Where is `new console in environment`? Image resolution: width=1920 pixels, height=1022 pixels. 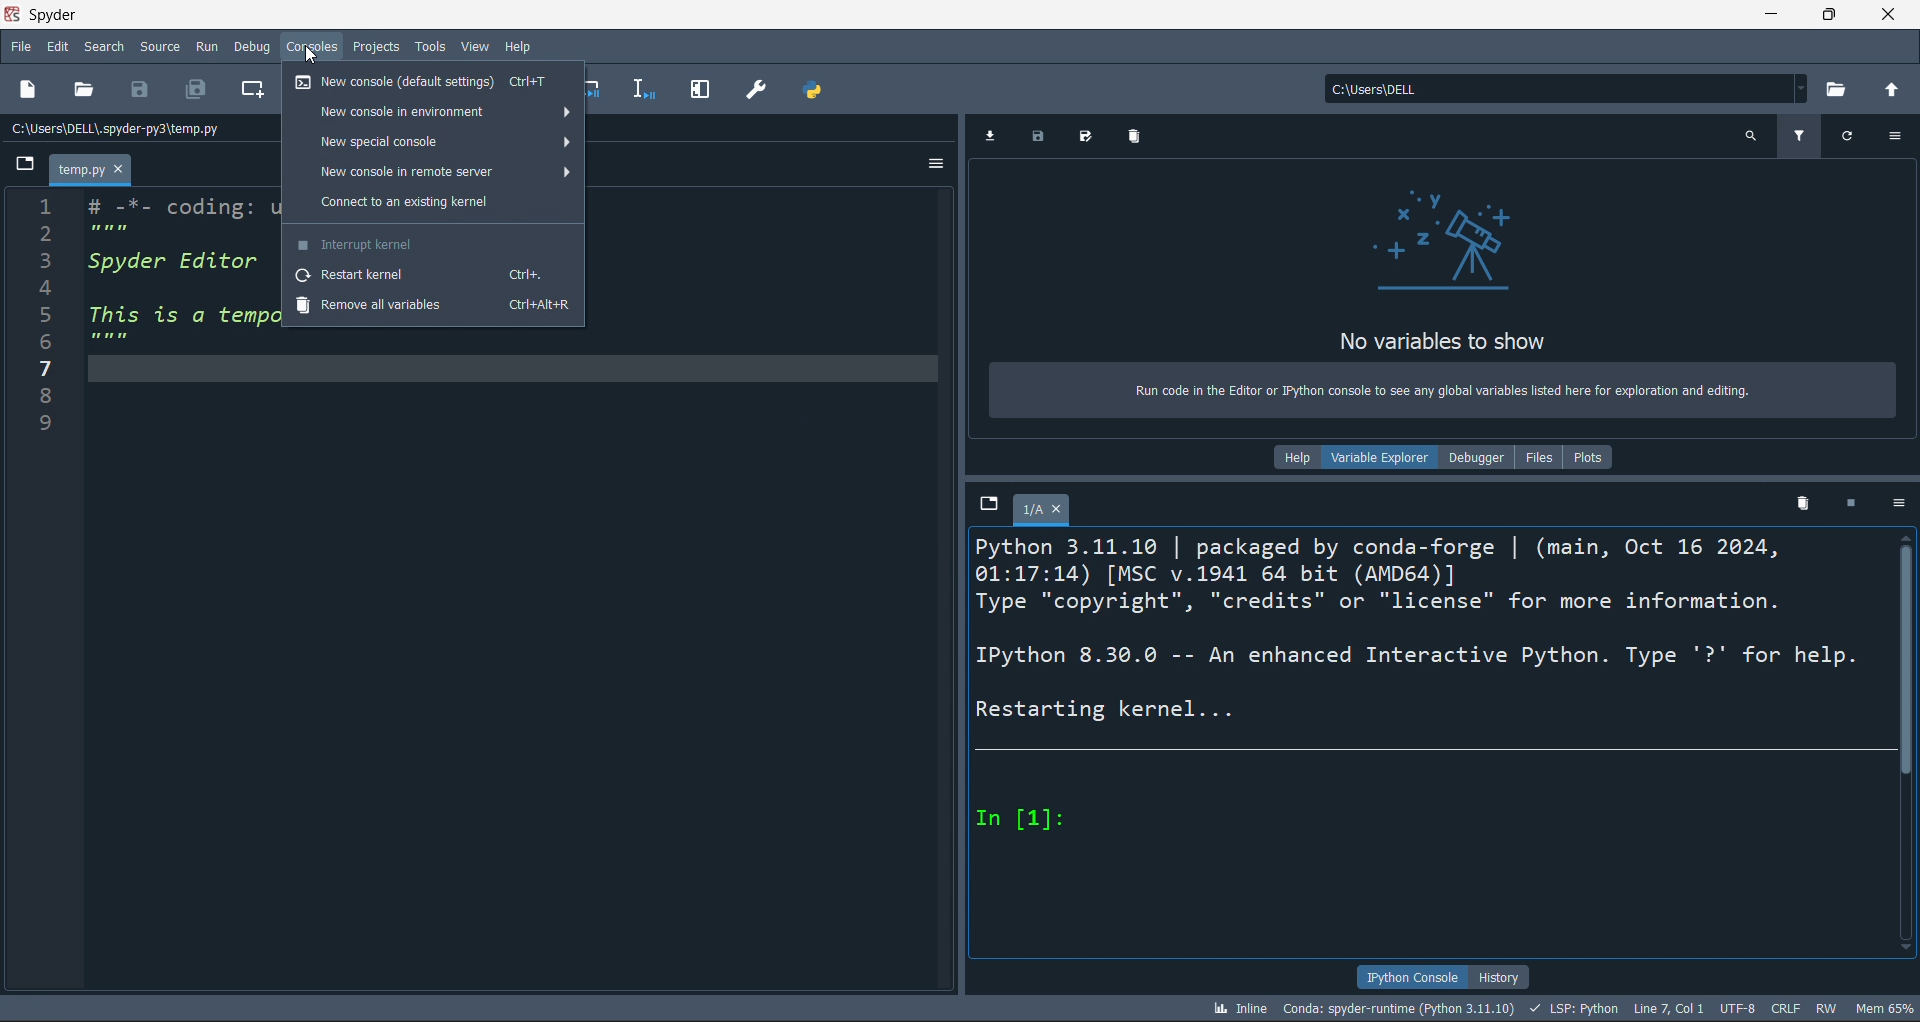
new console in environment is located at coordinates (433, 109).